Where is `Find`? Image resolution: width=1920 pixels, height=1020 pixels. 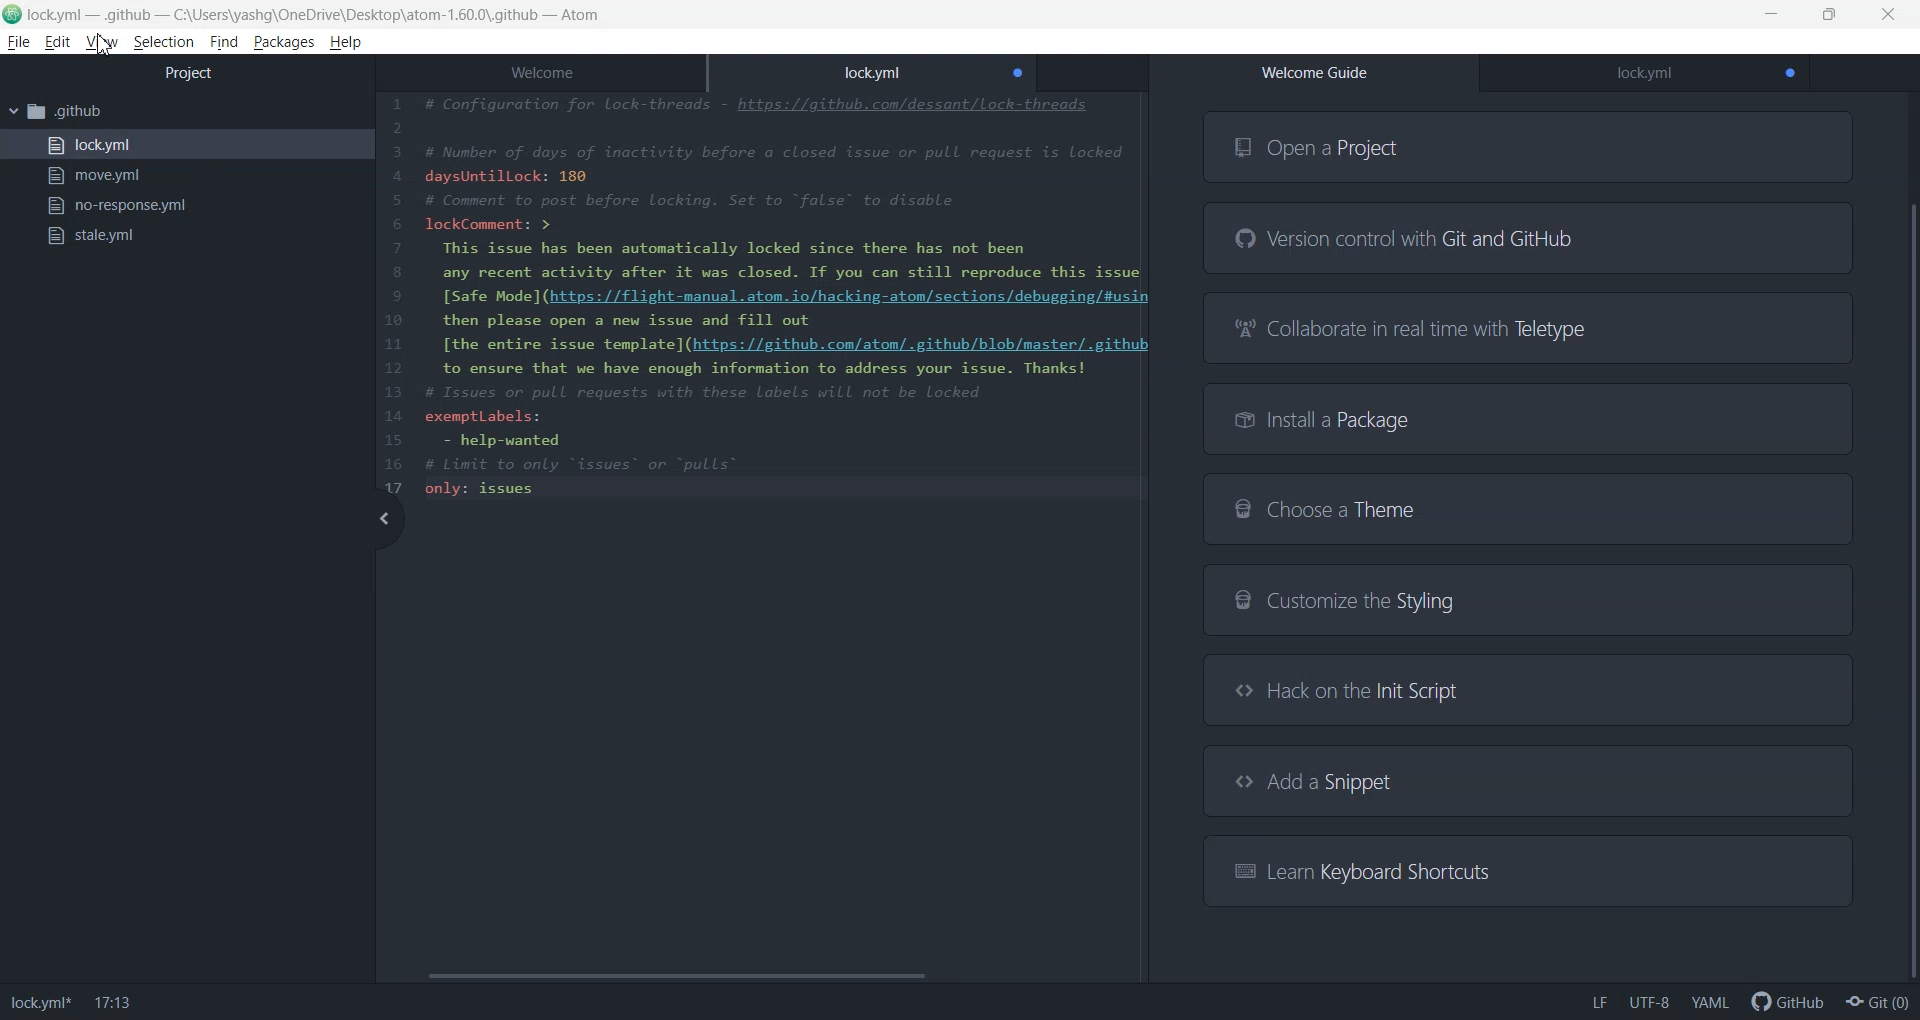 Find is located at coordinates (223, 43).